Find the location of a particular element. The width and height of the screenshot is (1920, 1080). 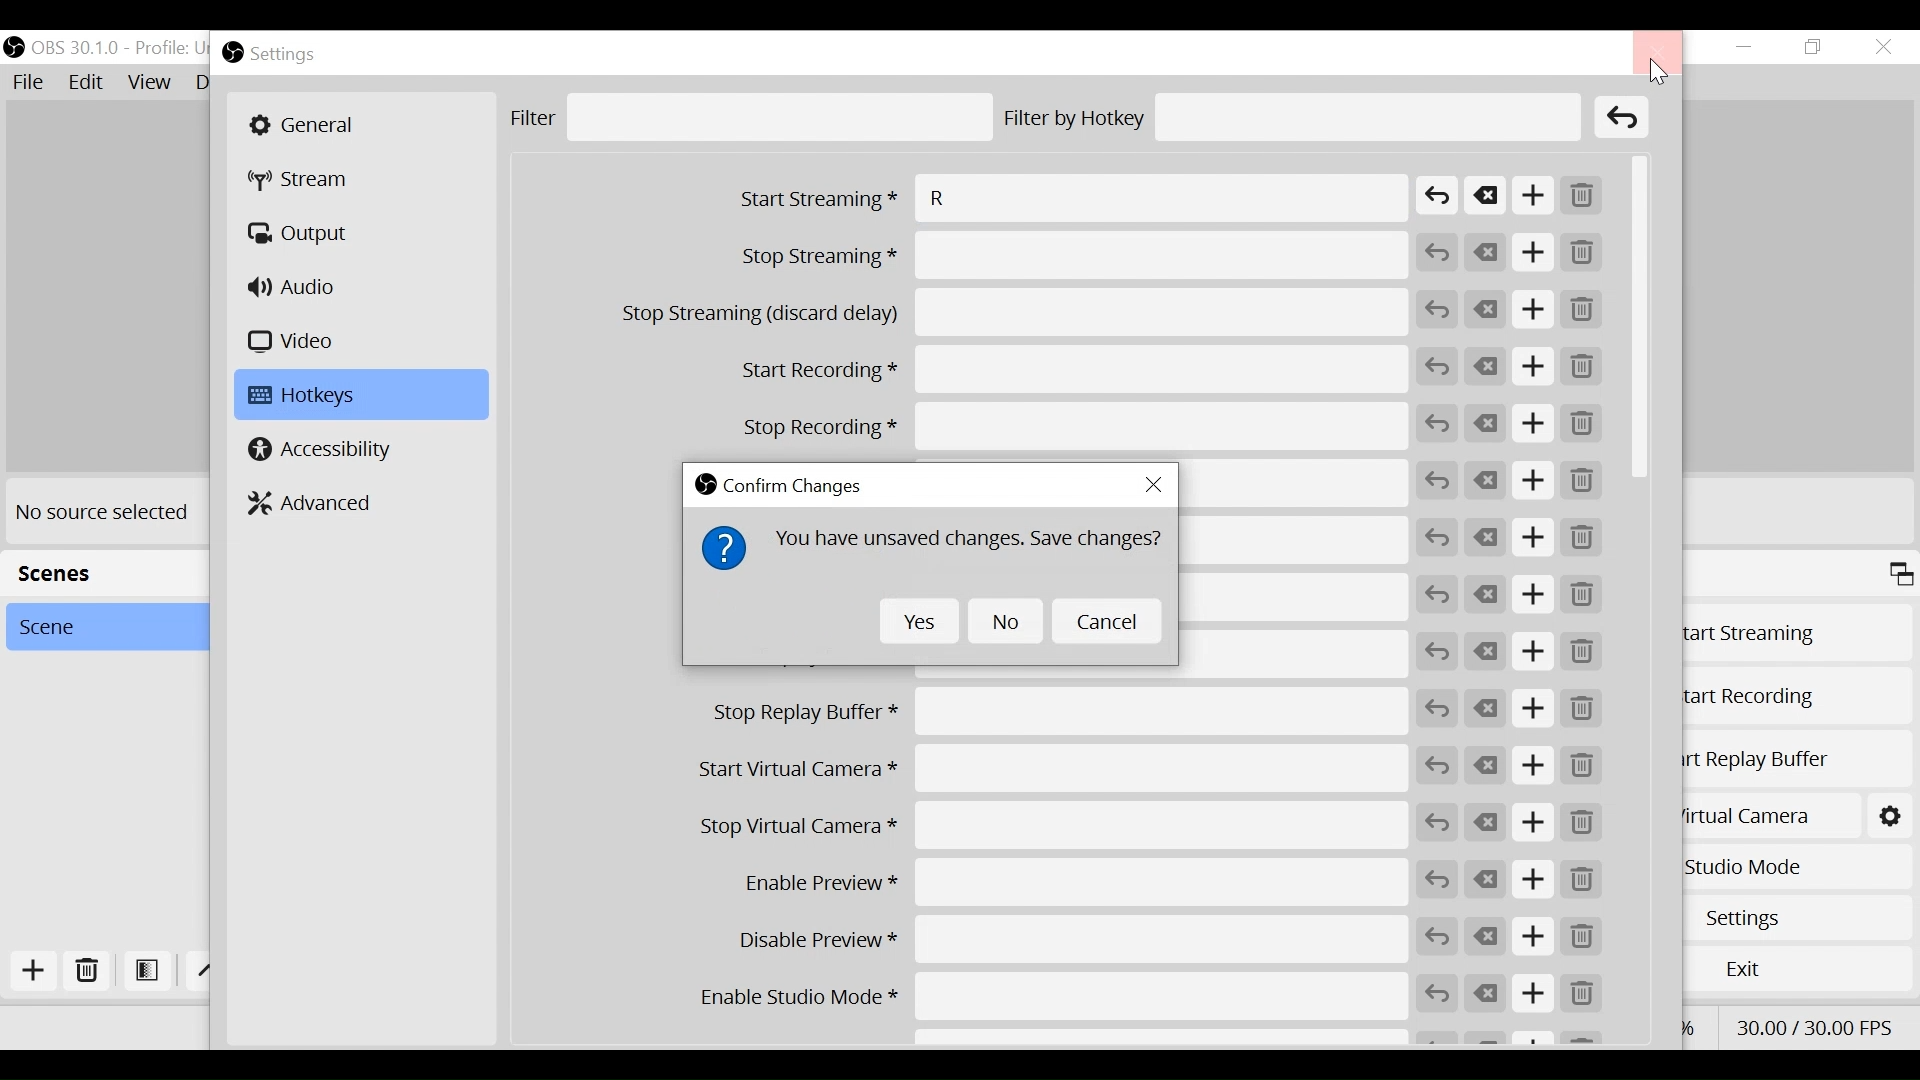

Add is located at coordinates (1537, 938).